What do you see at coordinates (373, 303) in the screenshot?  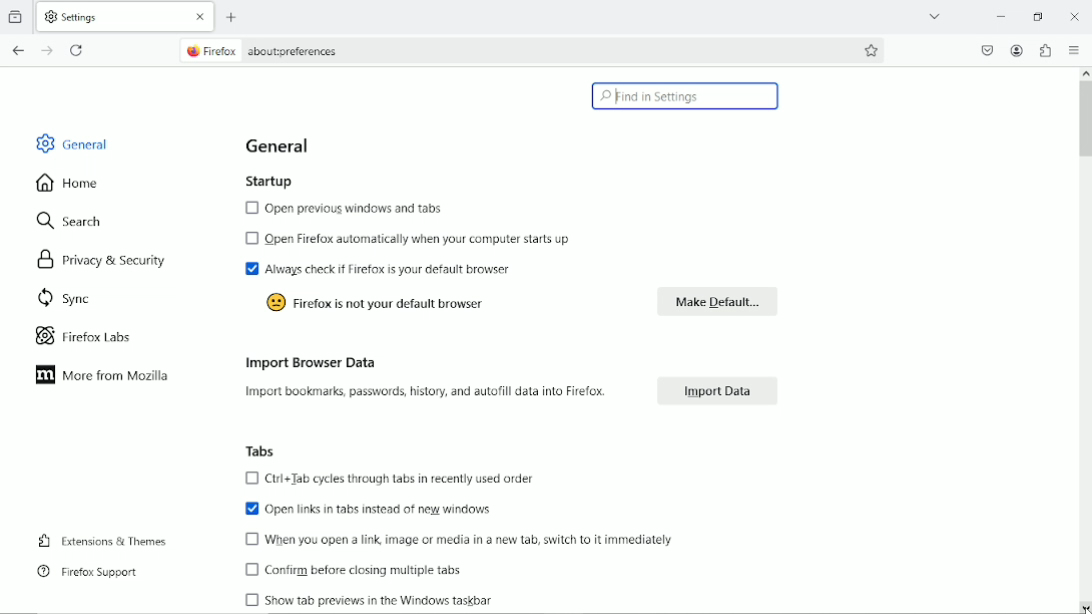 I see `Firefox is not your default browser` at bounding box center [373, 303].